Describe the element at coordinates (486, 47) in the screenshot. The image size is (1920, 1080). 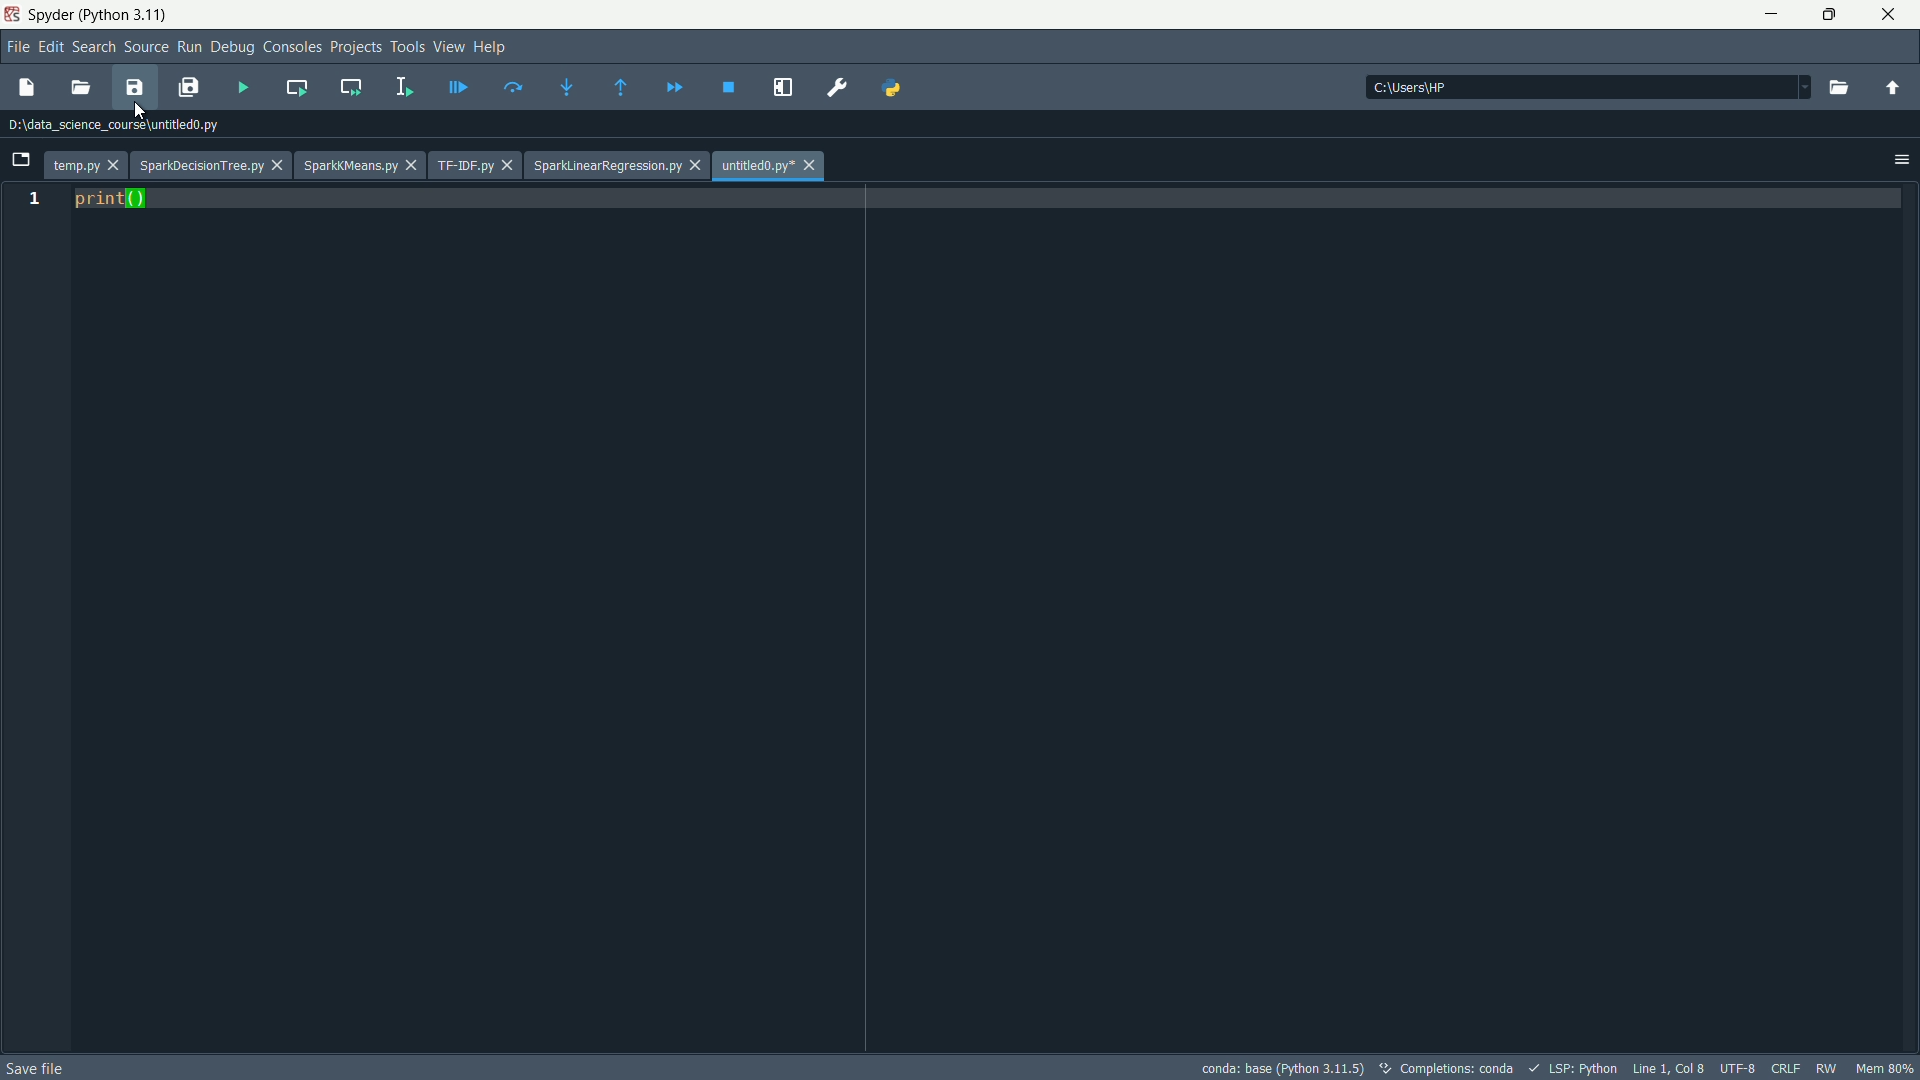
I see `help menu` at that location.